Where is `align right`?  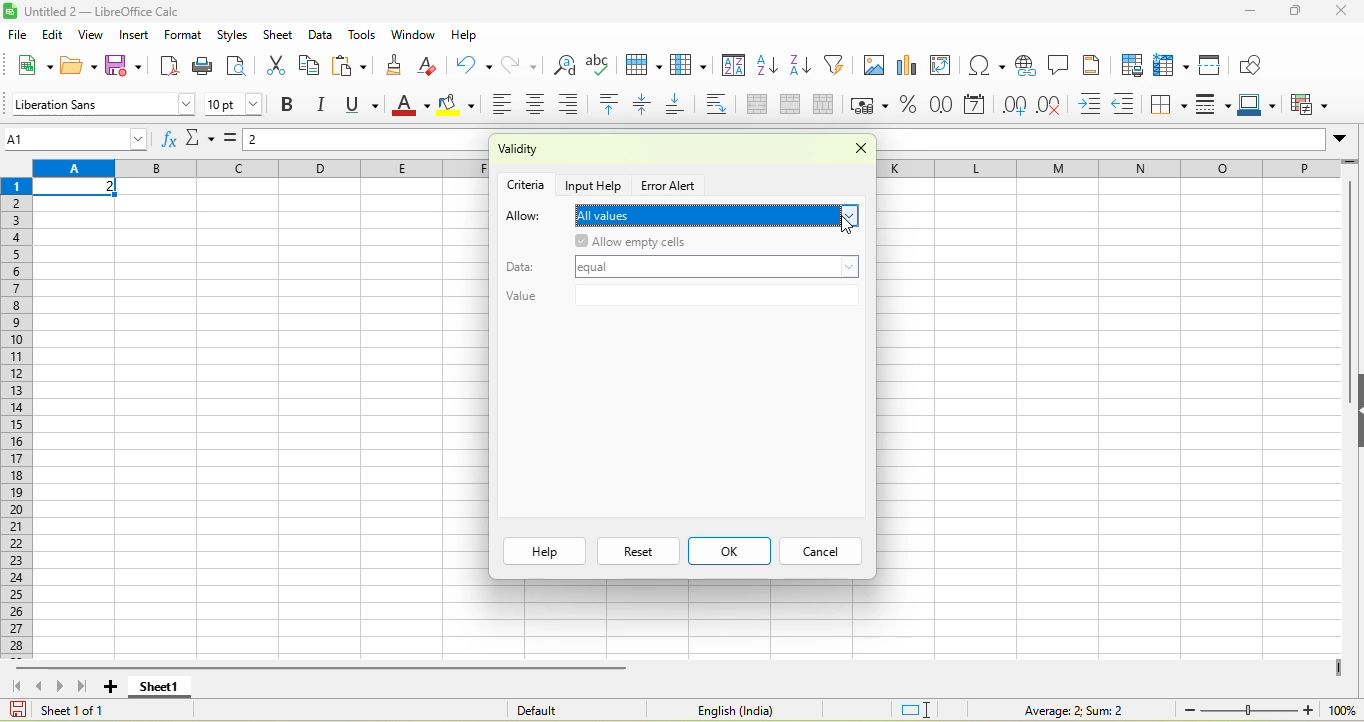 align right is located at coordinates (575, 104).